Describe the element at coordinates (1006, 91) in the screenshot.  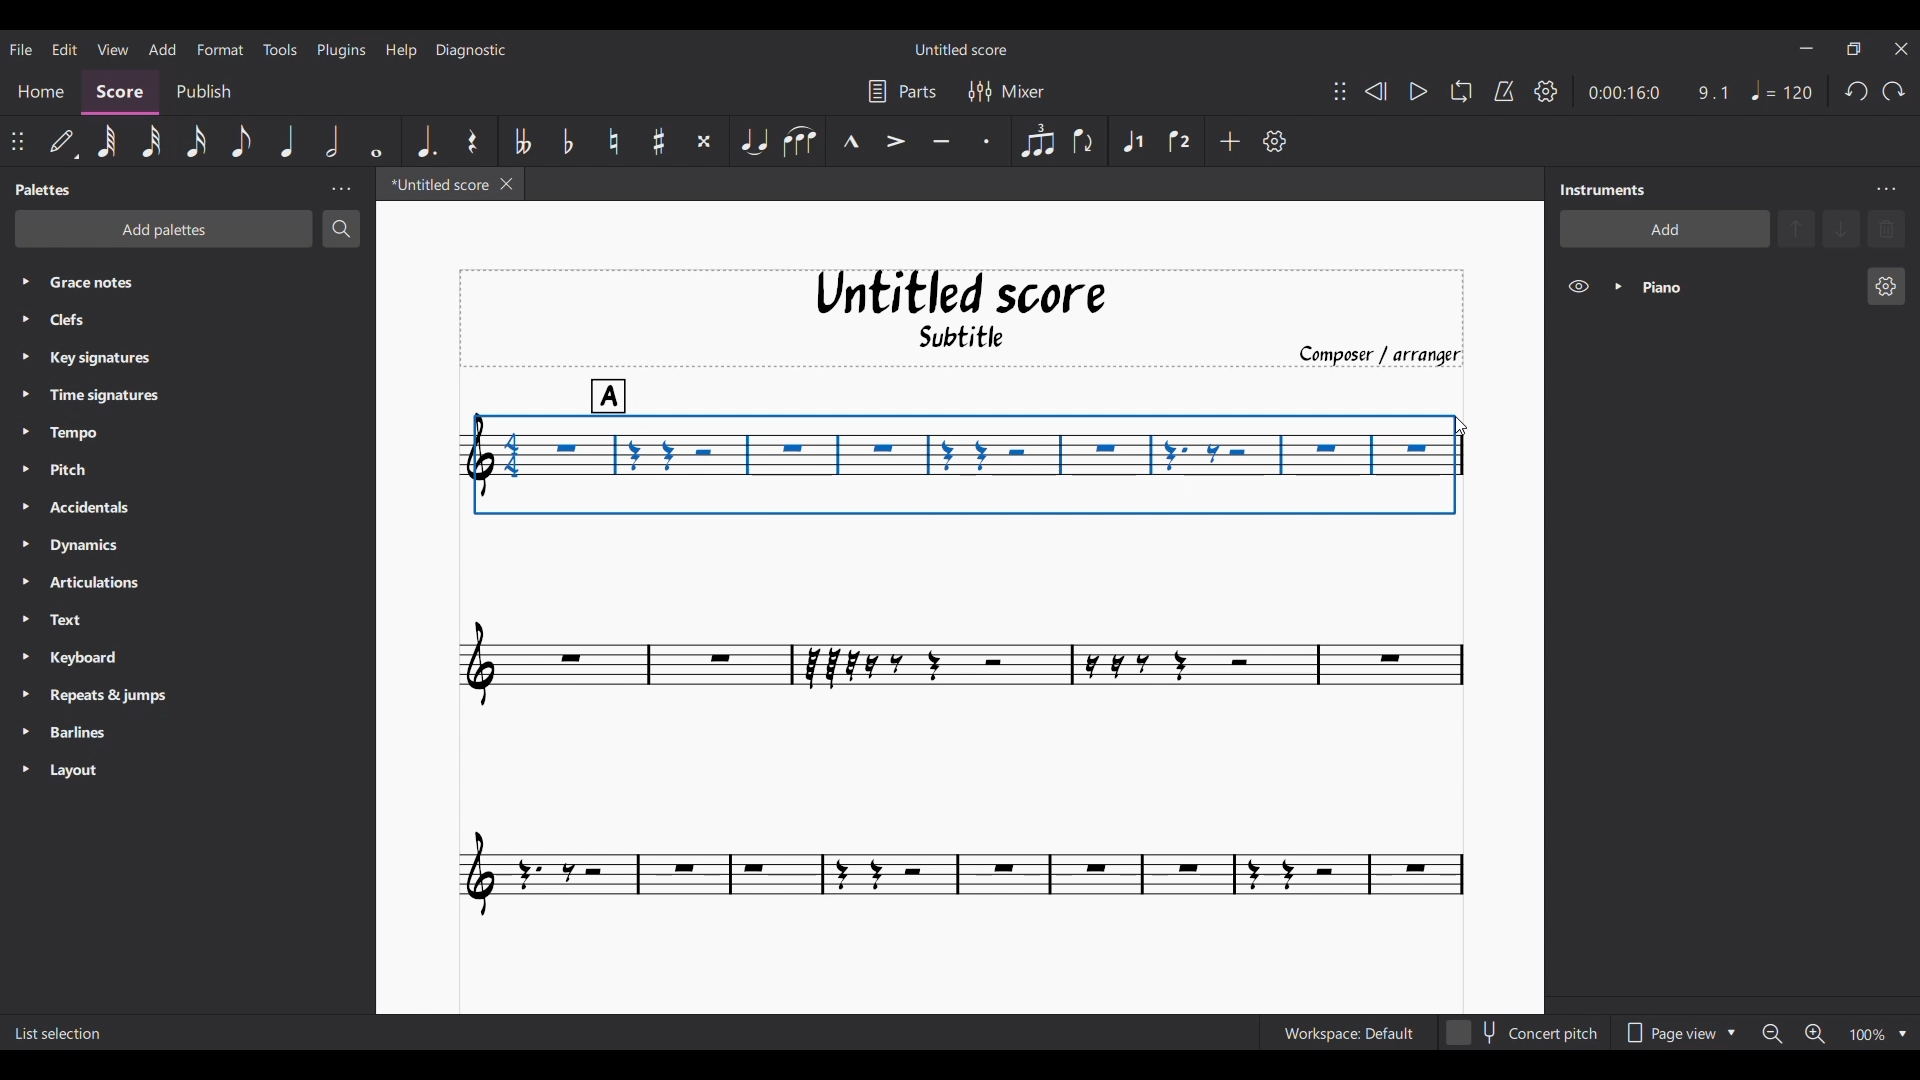
I see `Mixer settings` at that location.